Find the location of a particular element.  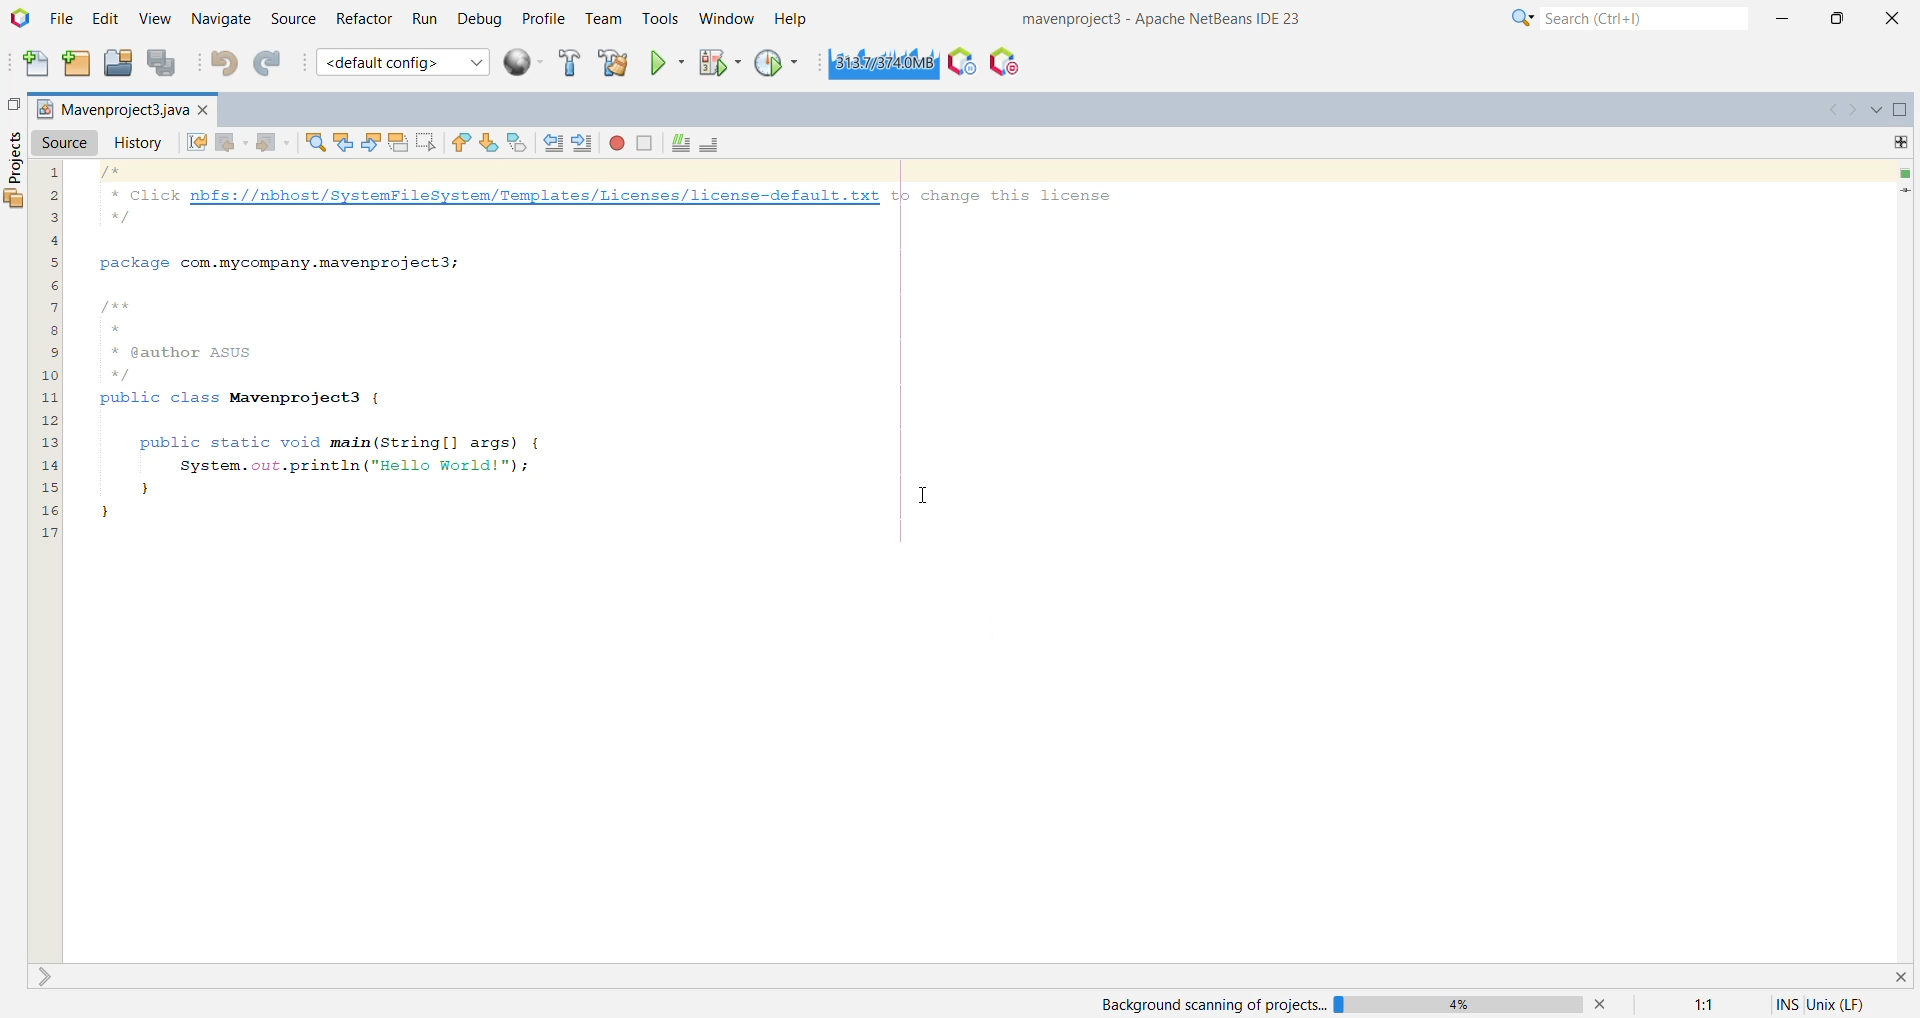

Maximize is located at coordinates (1839, 19).